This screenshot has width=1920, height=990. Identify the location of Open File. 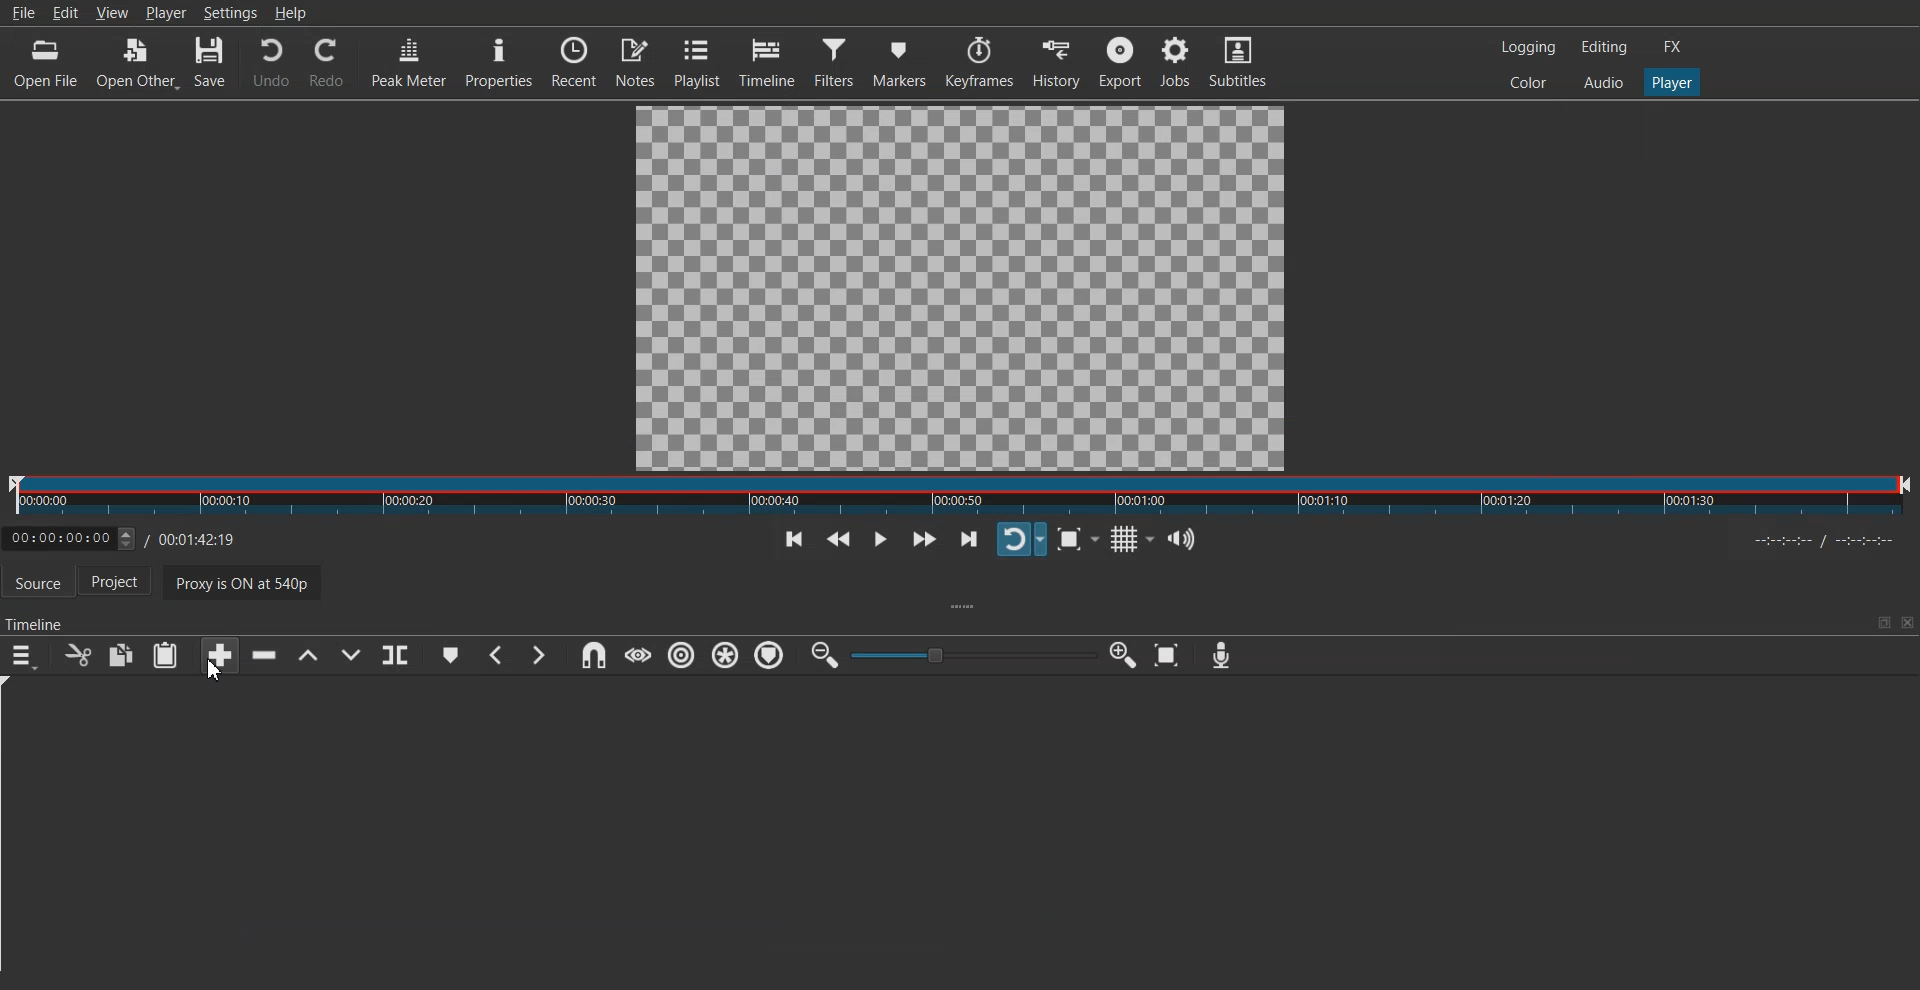
(48, 63).